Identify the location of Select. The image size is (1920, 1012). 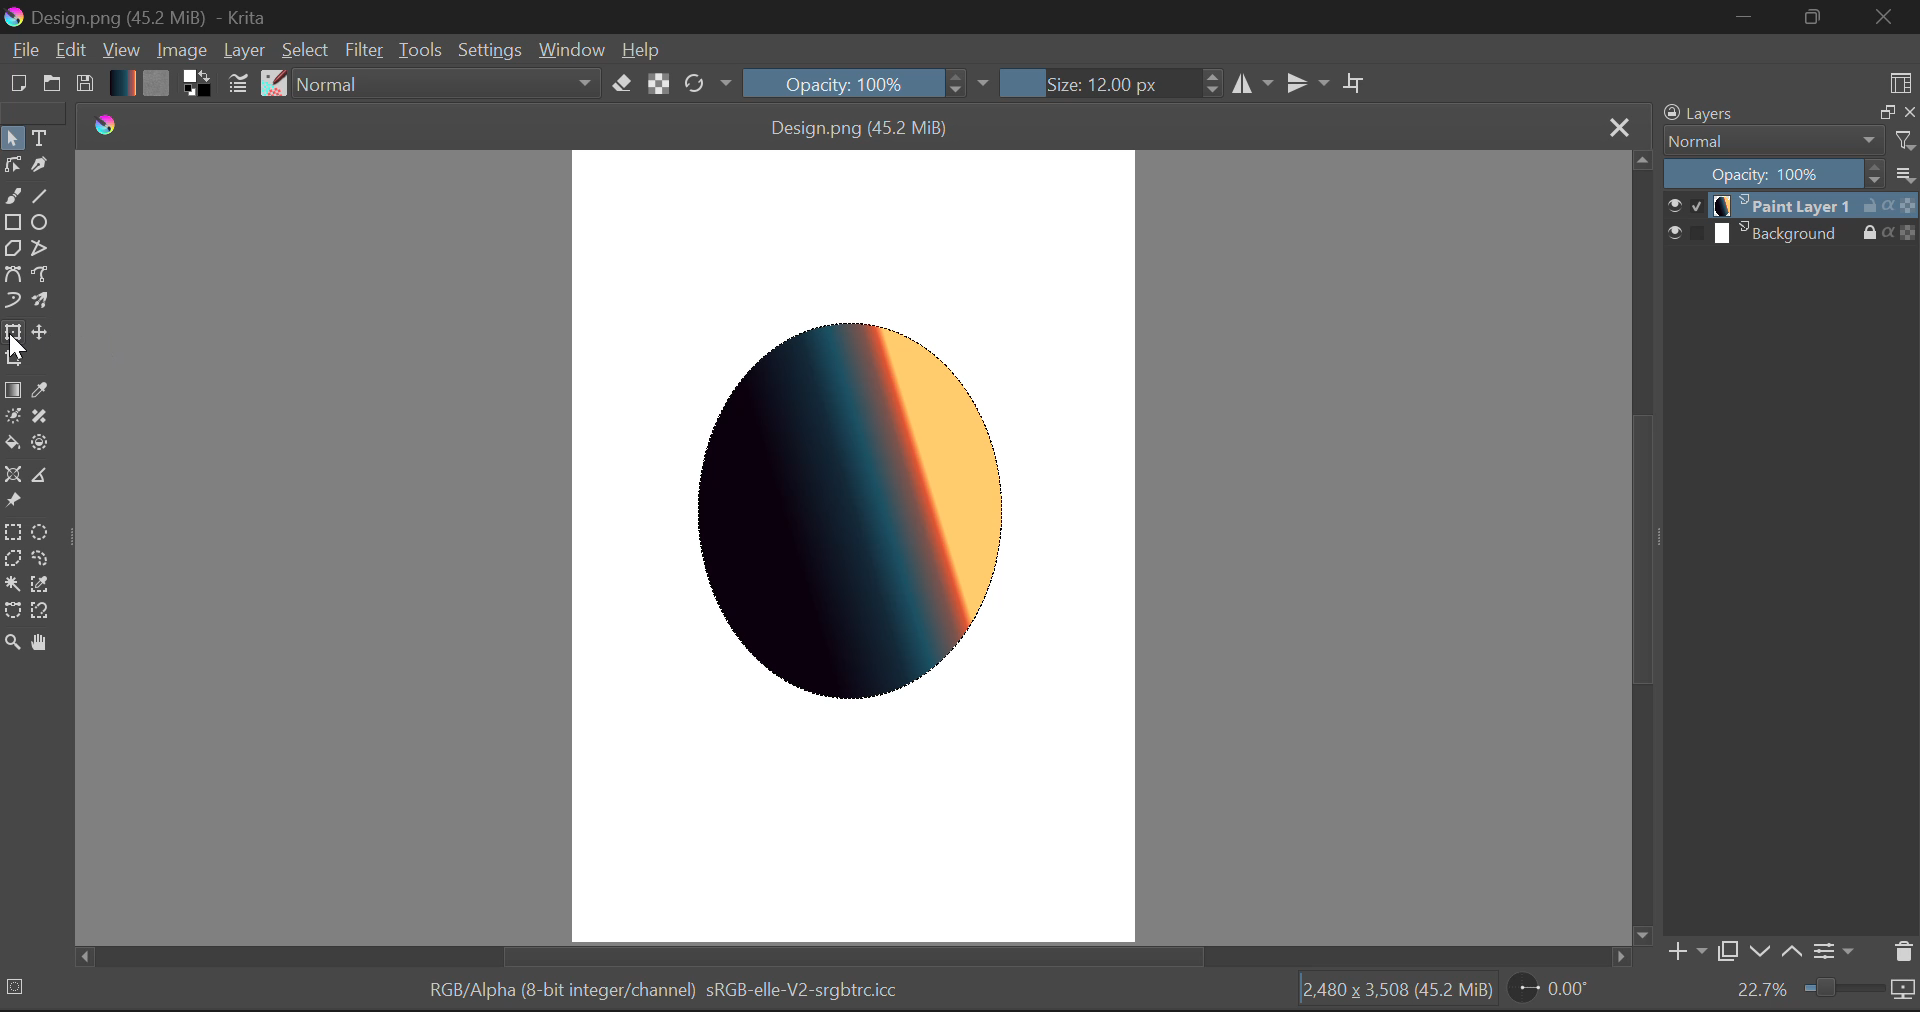
(12, 137).